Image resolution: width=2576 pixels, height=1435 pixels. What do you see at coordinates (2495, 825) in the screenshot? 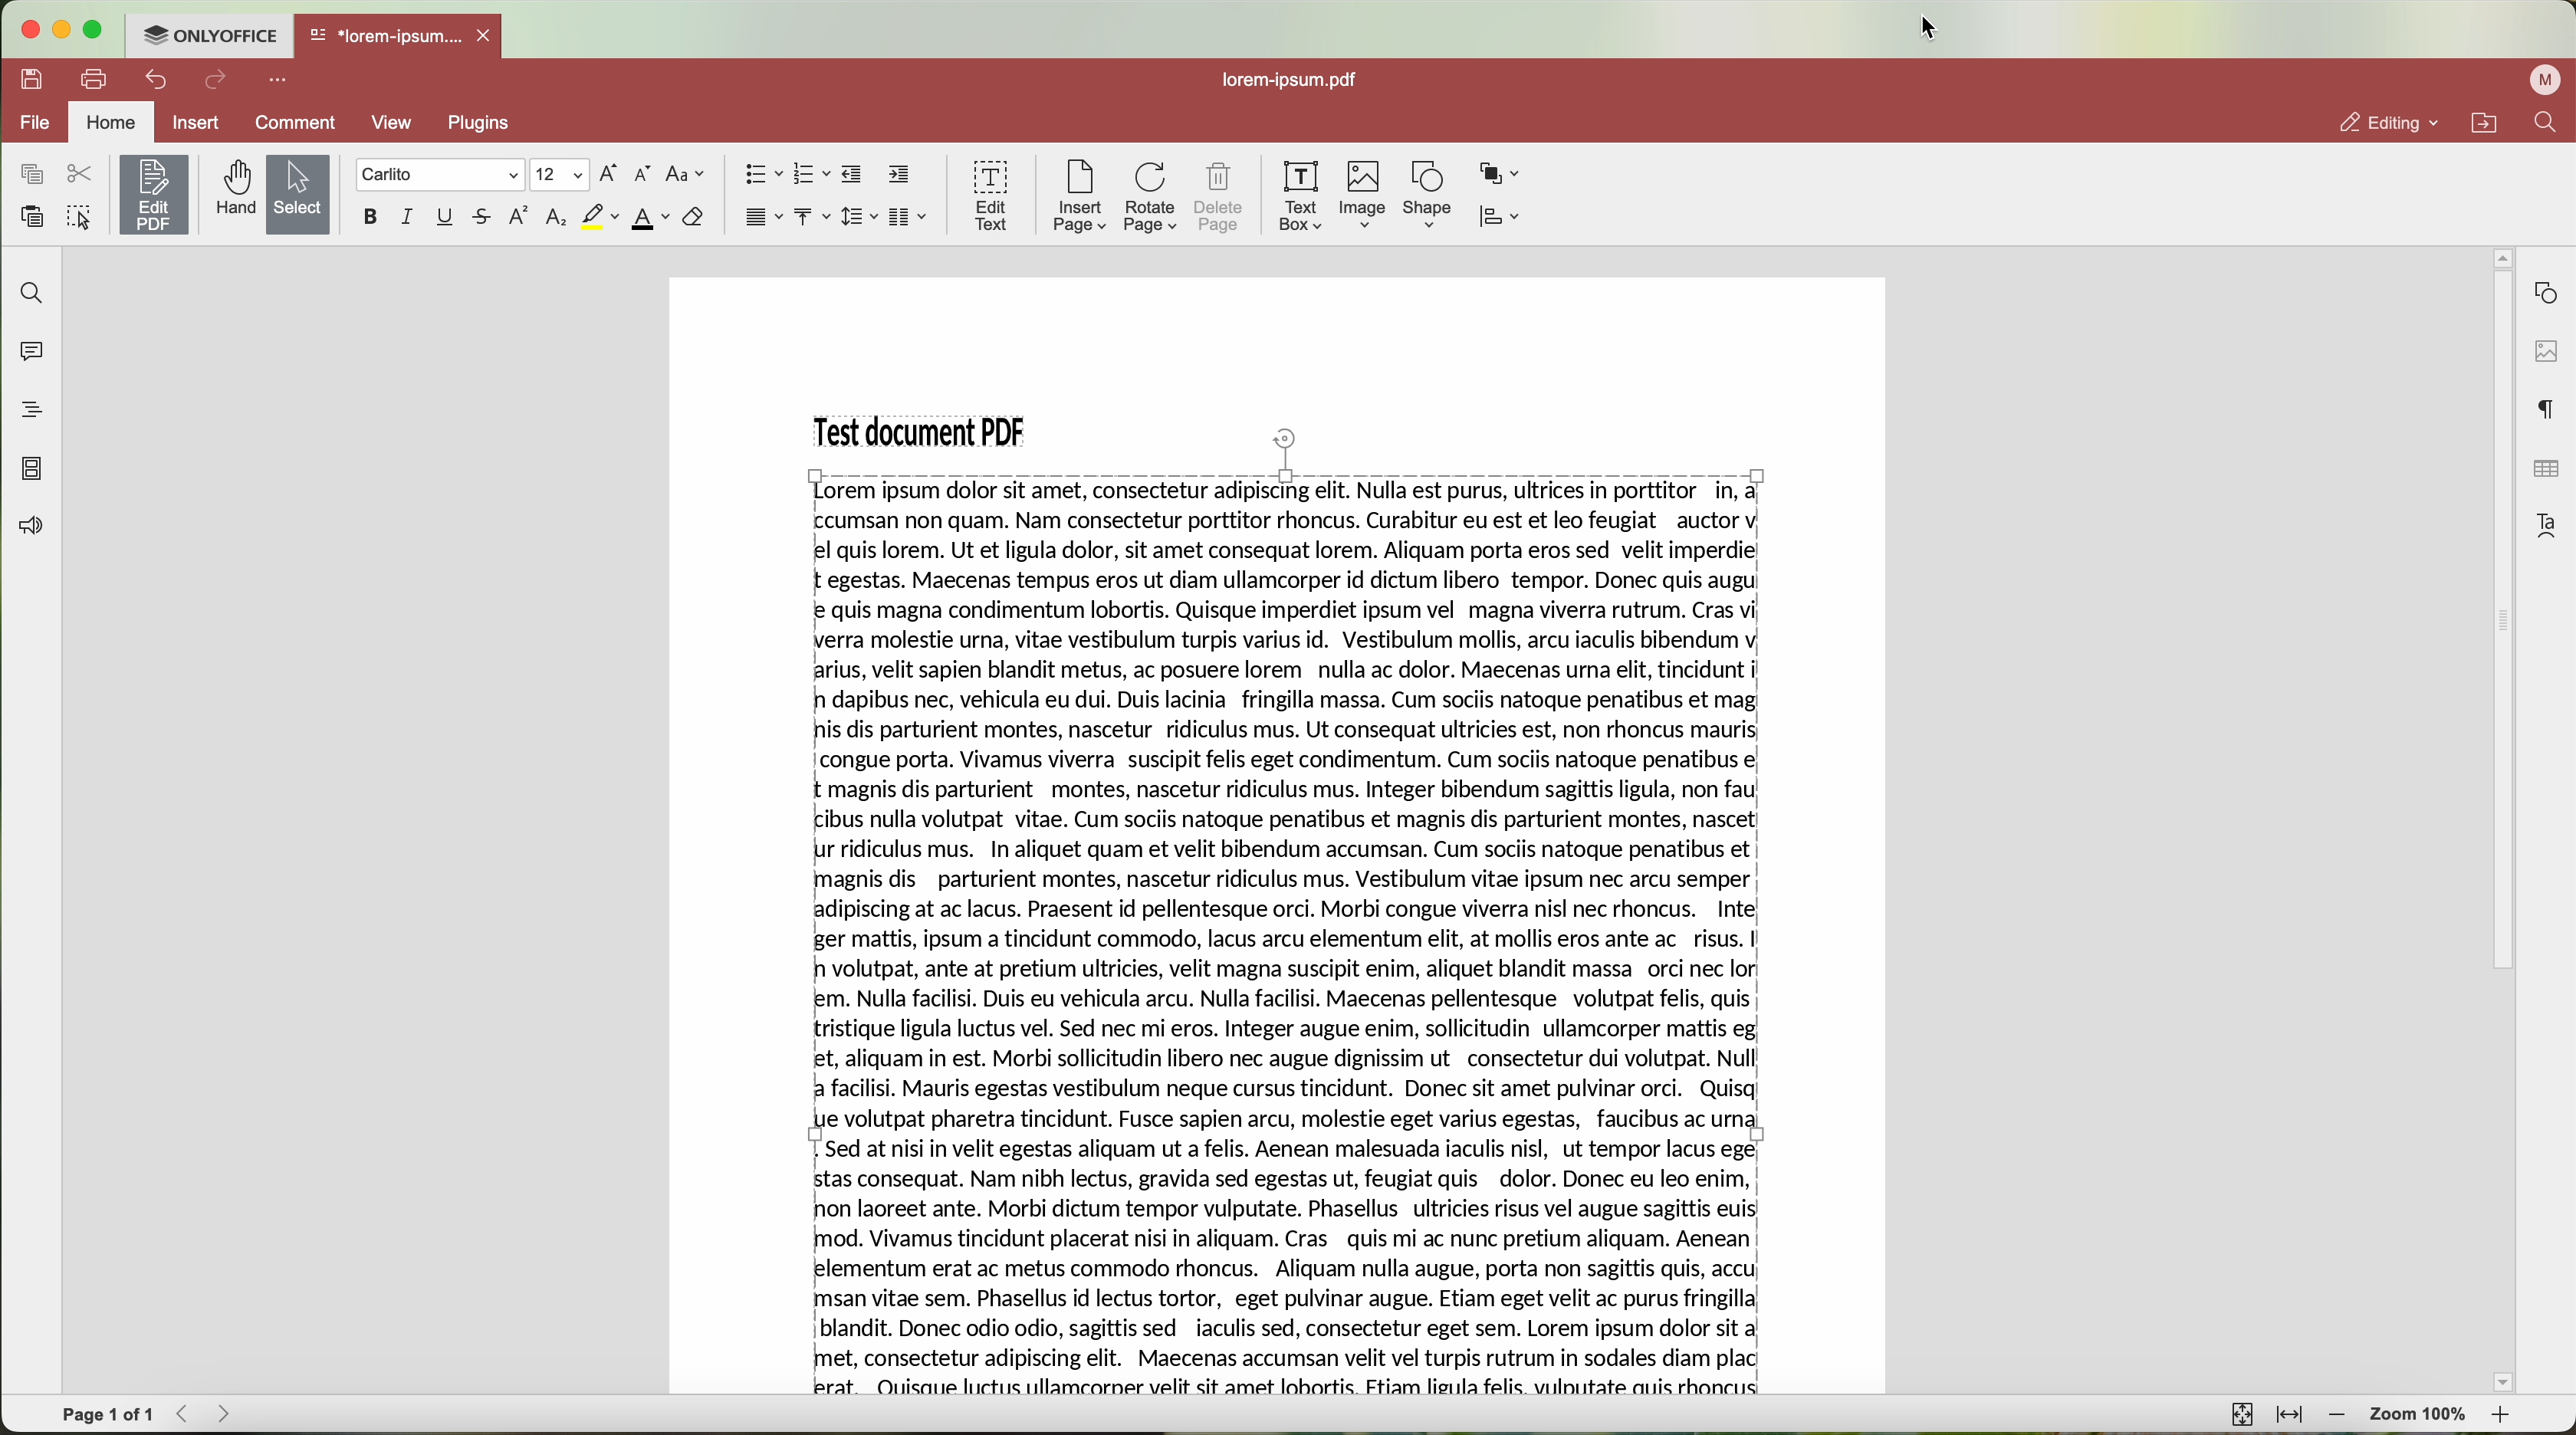
I see `scroll bar` at bounding box center [2495, 825].